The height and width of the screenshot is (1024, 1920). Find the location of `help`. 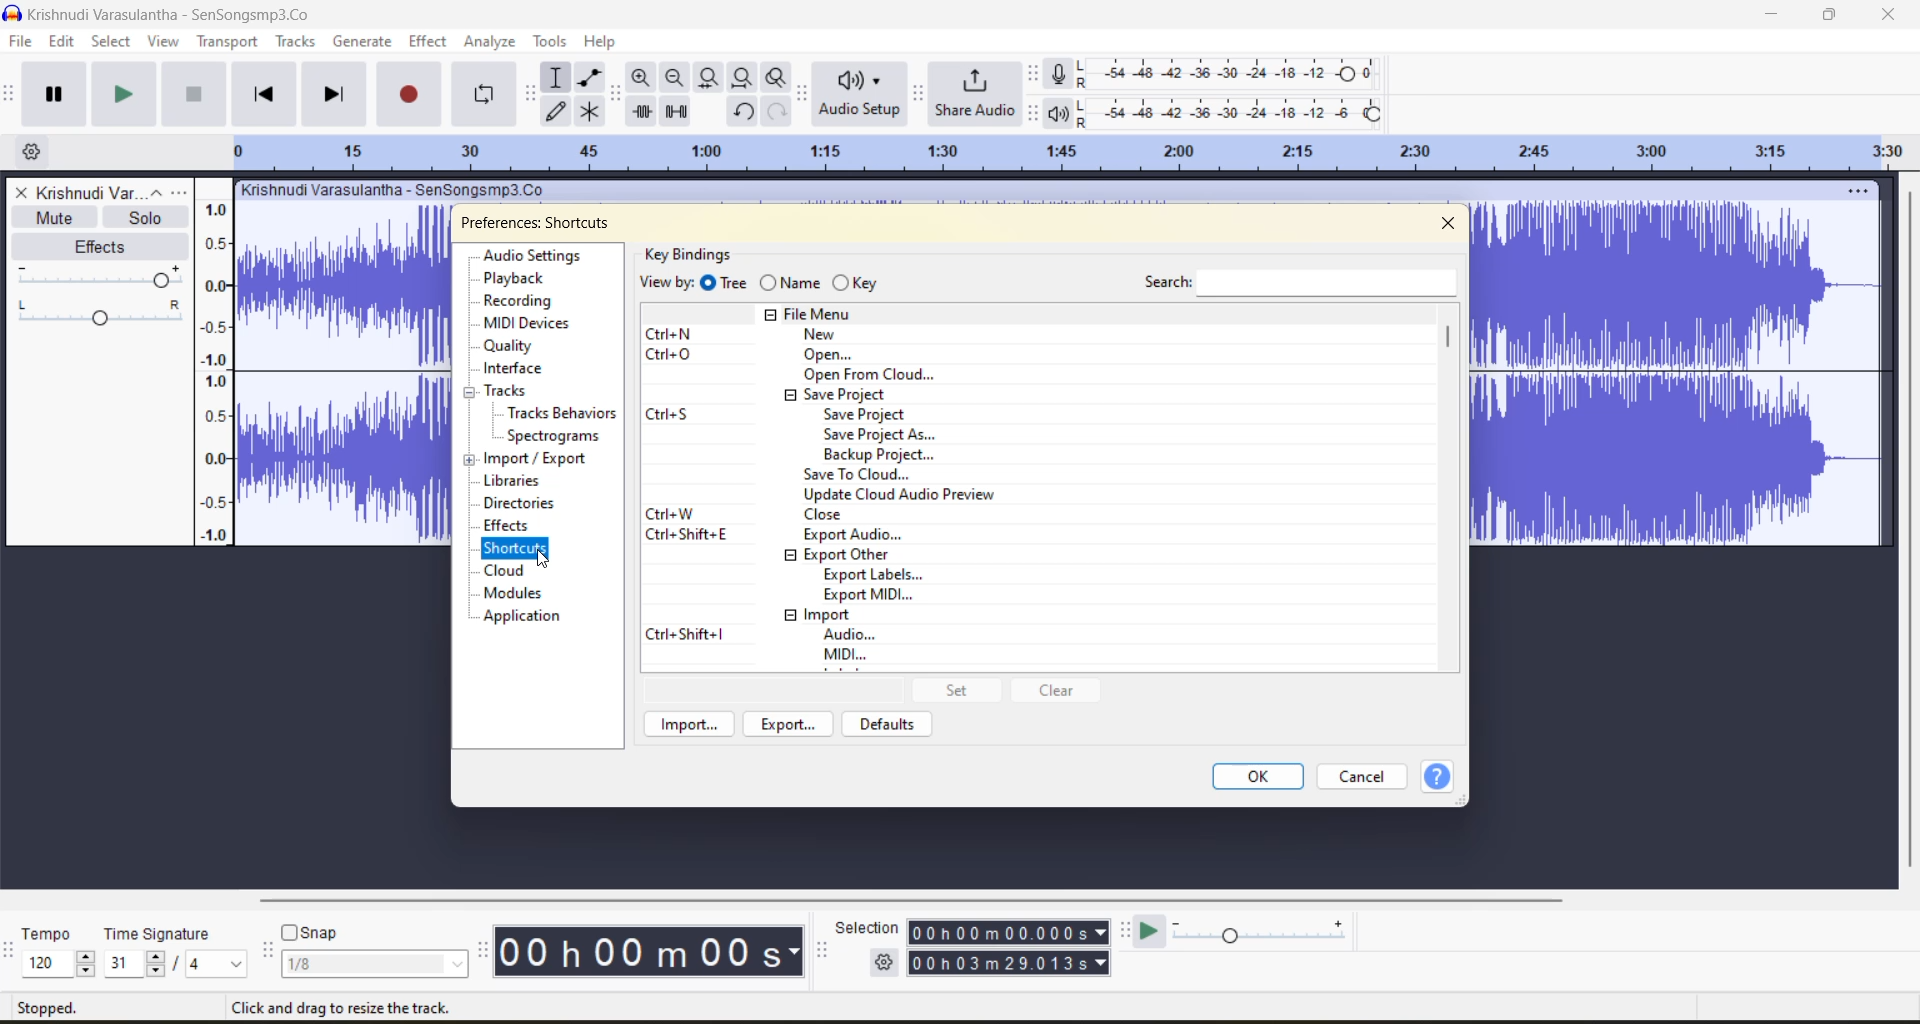

help is located at coordinates (603, 40).